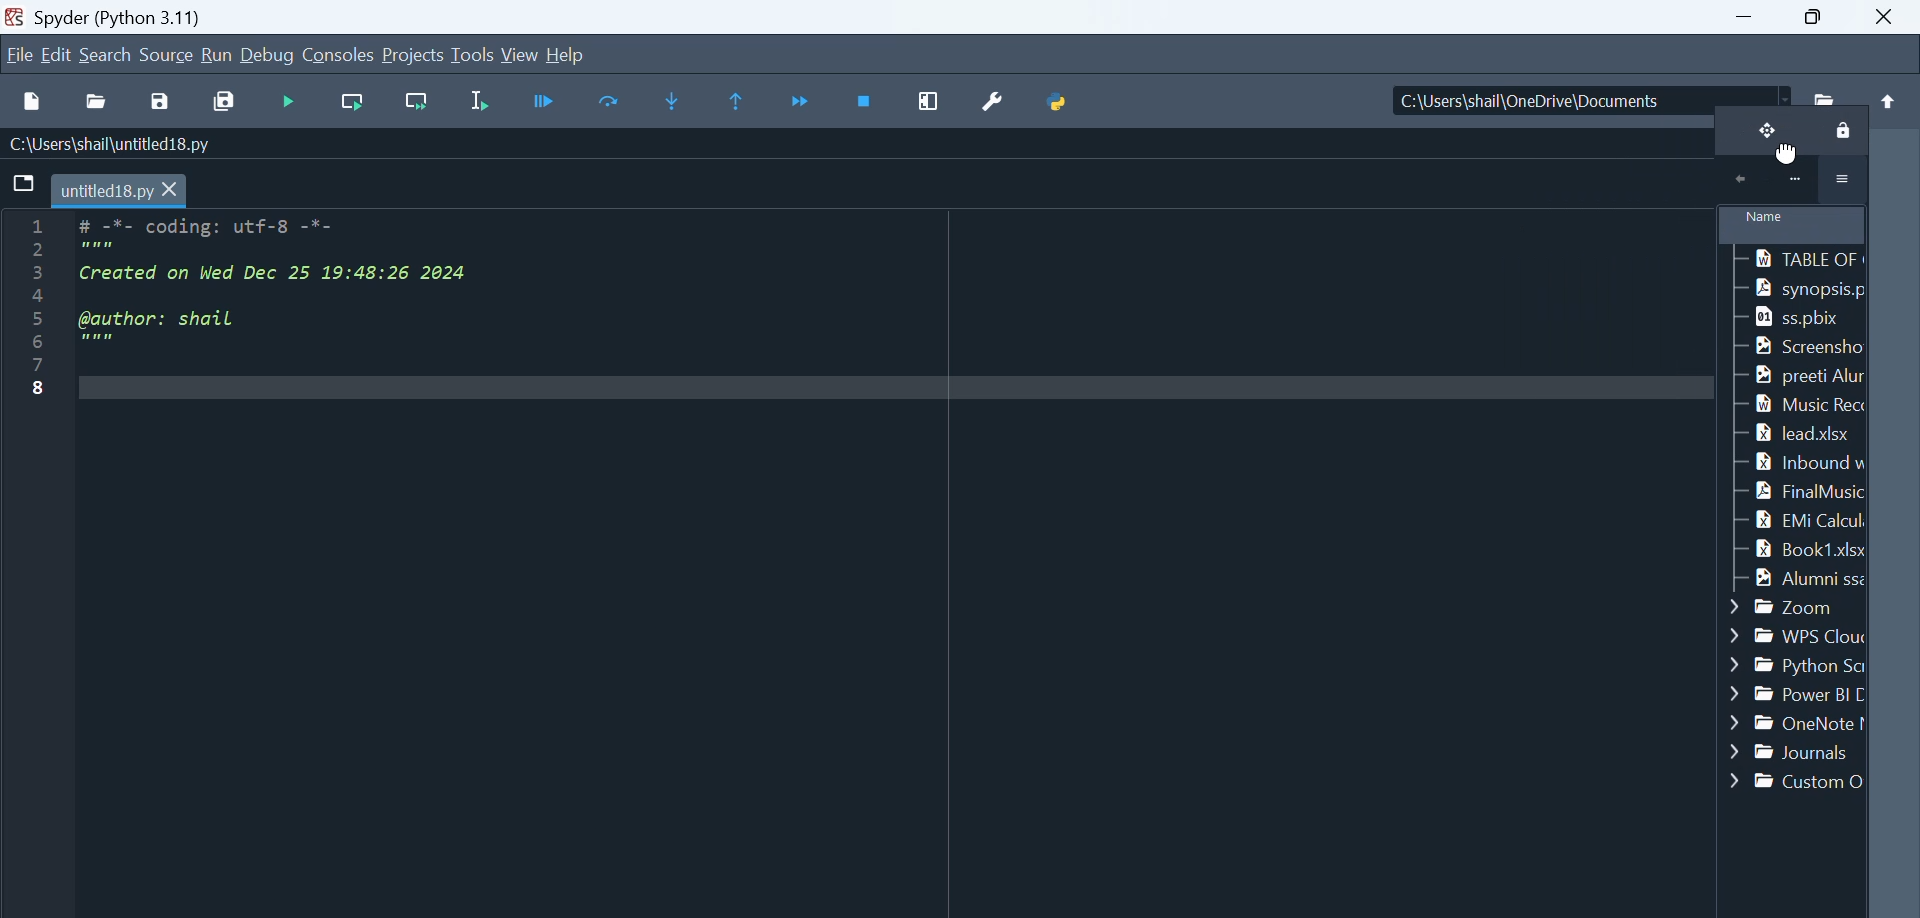 This screenshot has width=1920, height=918. Describe the element at coordinates (1000, 99) in the screenshot. I see `Preferences` at that location.